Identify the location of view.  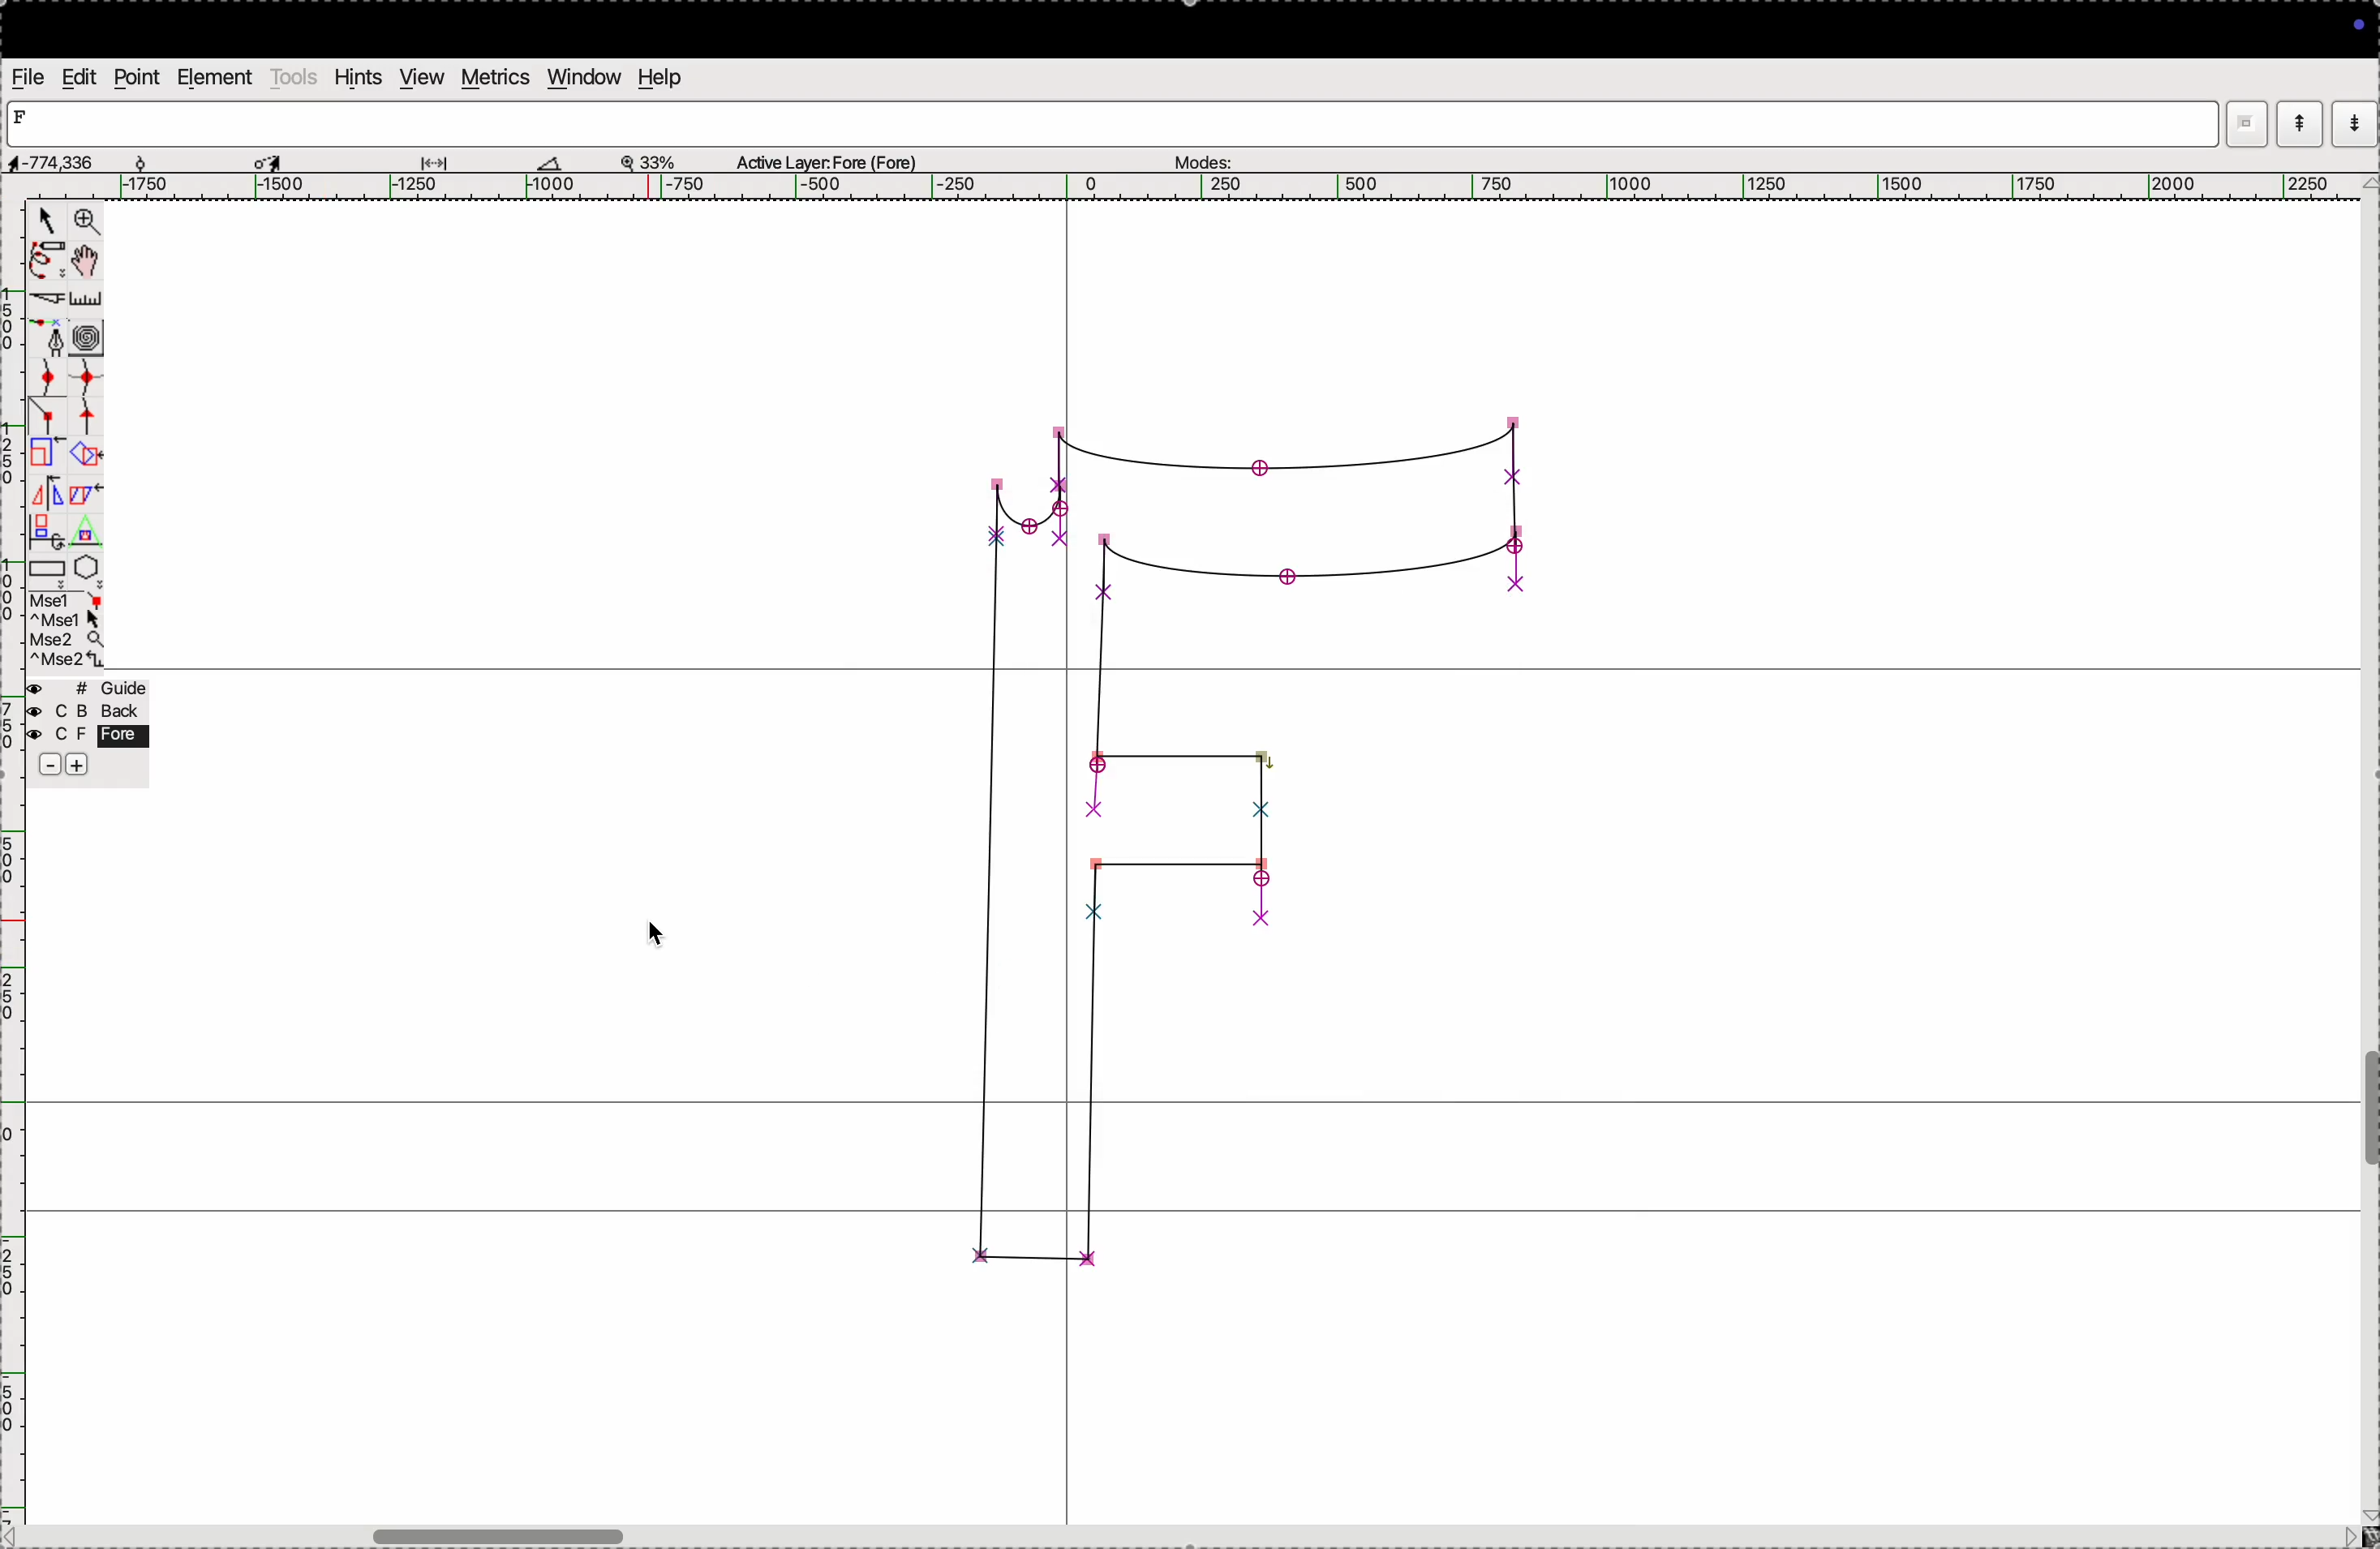
(420, 77).